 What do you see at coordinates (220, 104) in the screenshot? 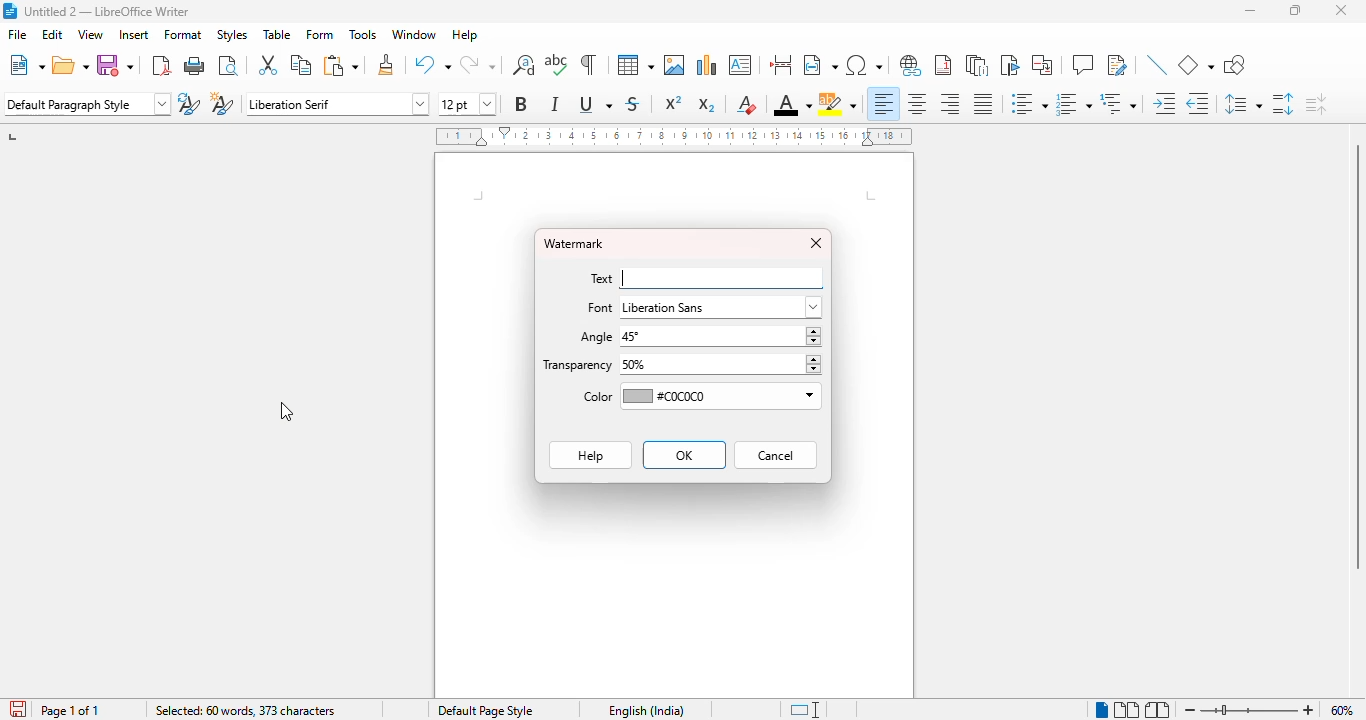
I see `new style from selection` at bounding box center [220, 104].